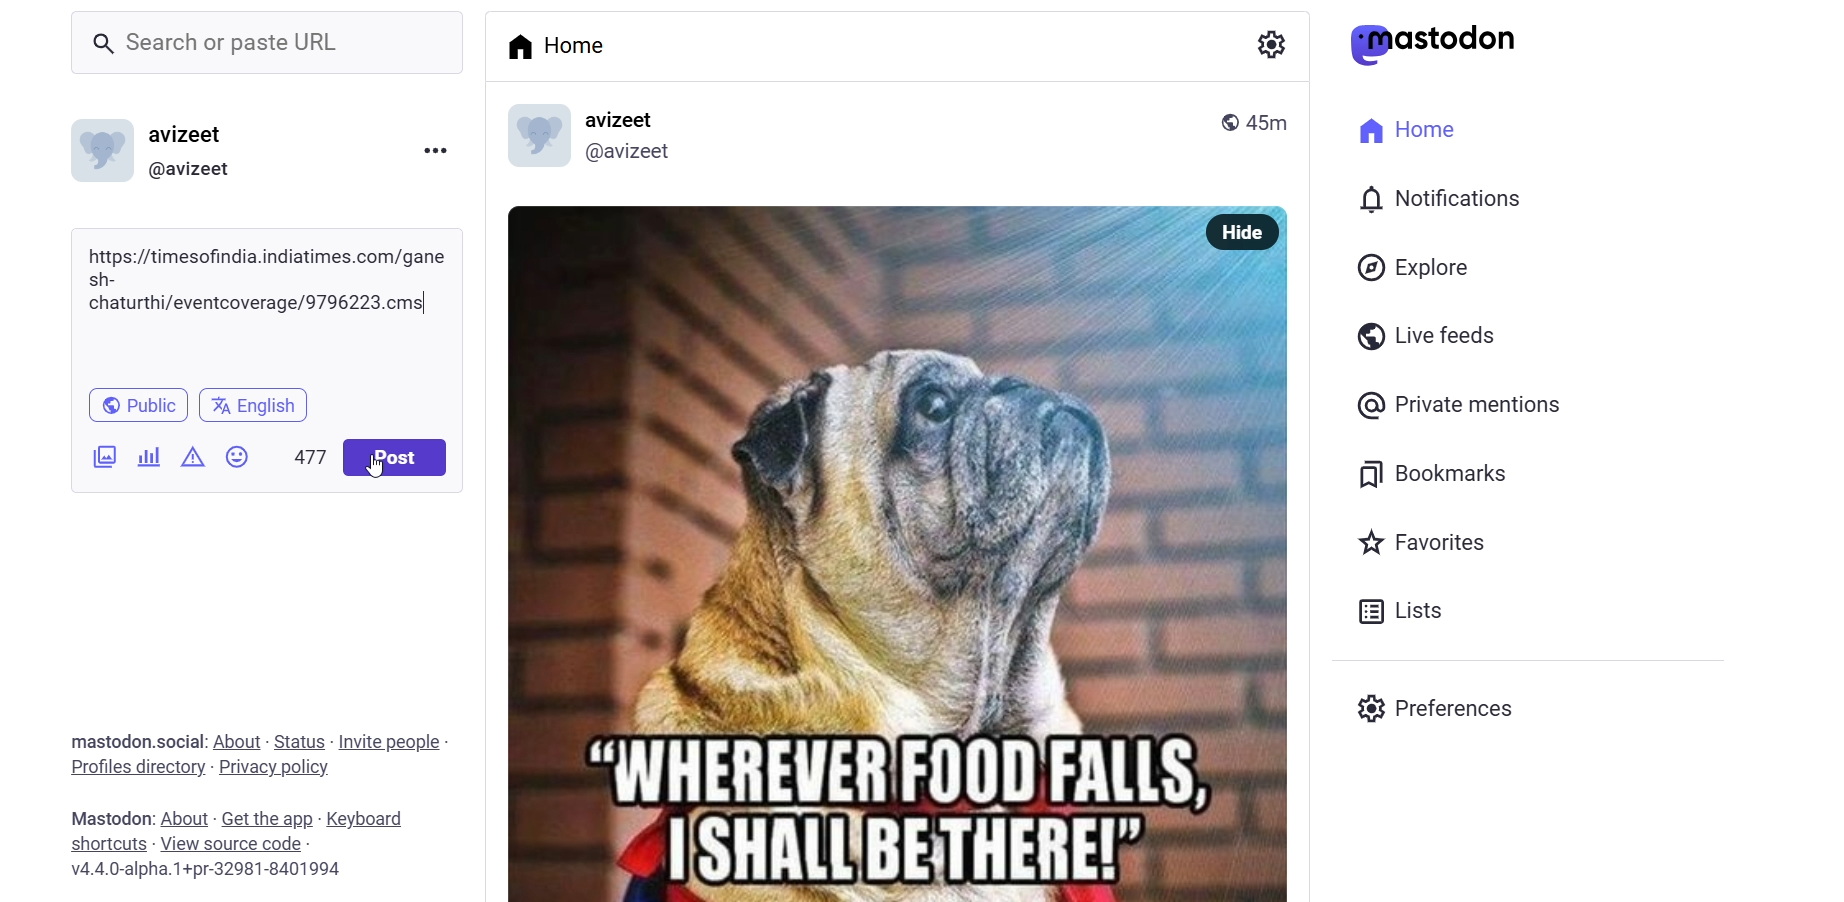 The width and height of the screenshot is (1844, 902). I want to click on Post, so click(397, 457).